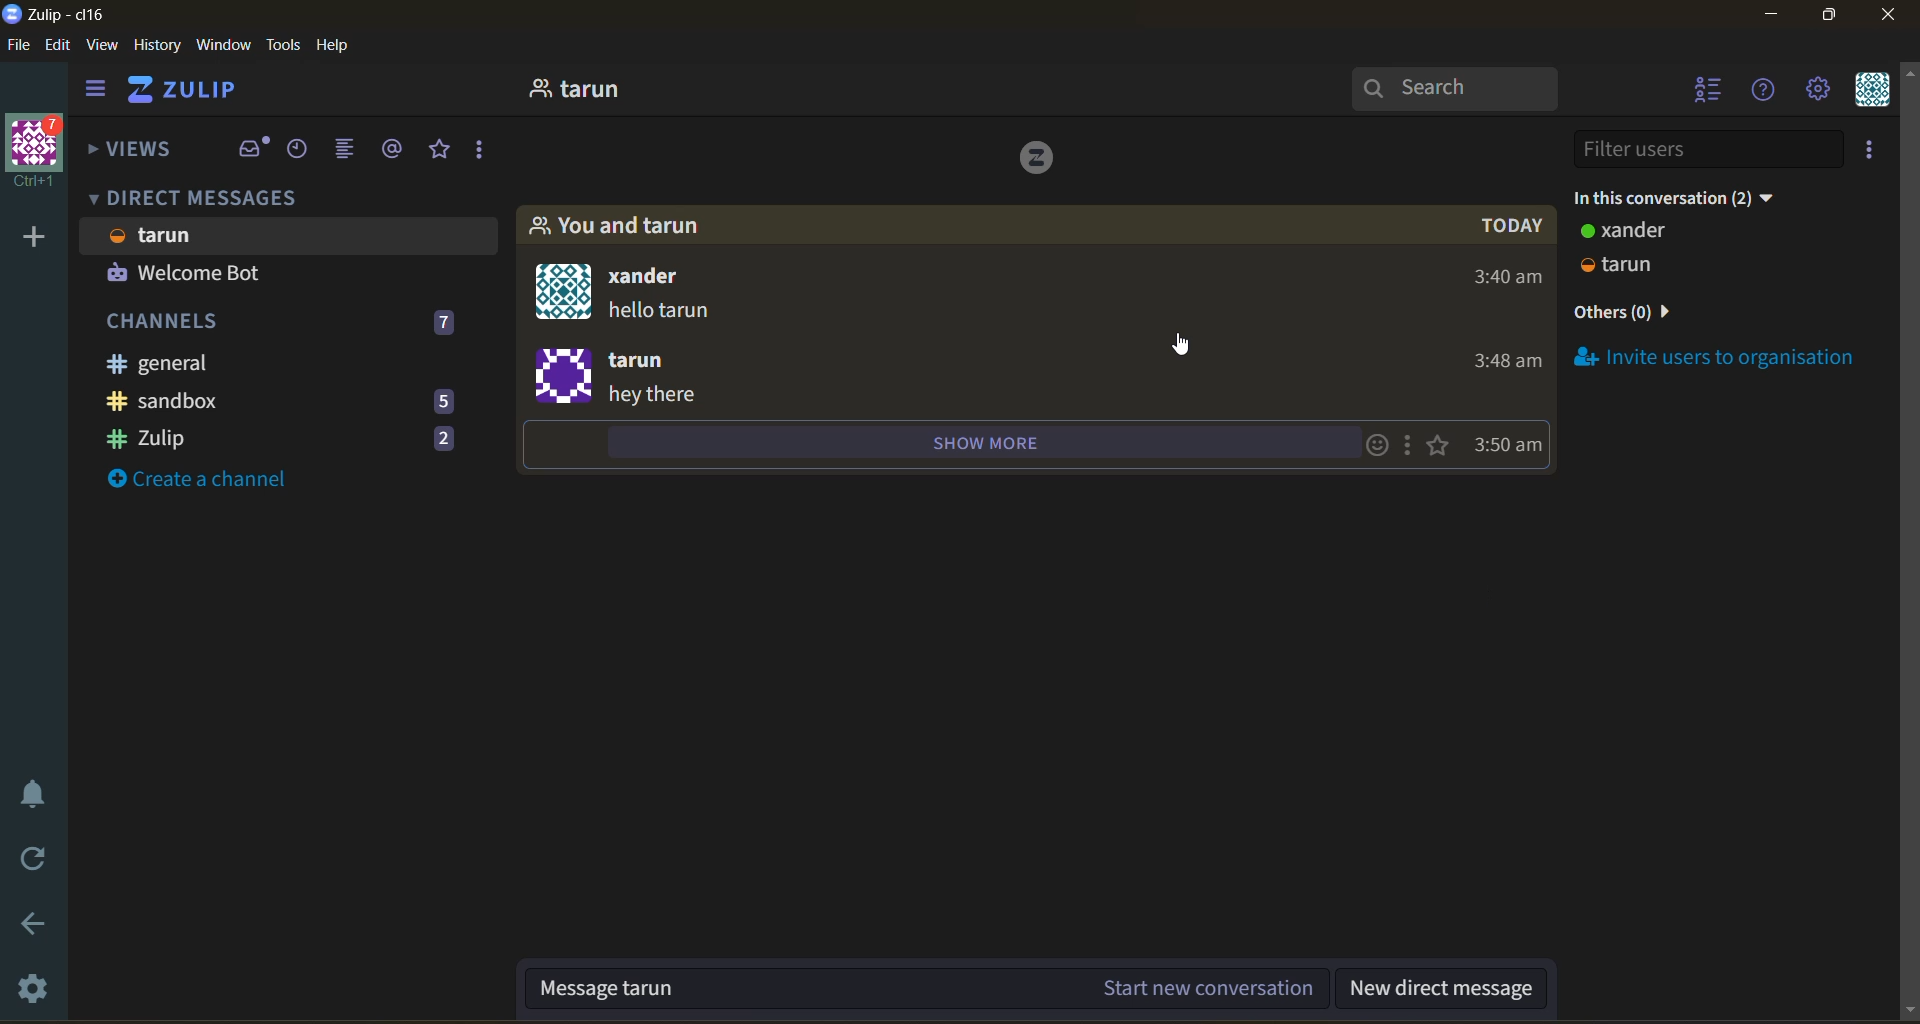 This screenshot has height=1024, width=1920. I want to click on close, so click(1889, 16).